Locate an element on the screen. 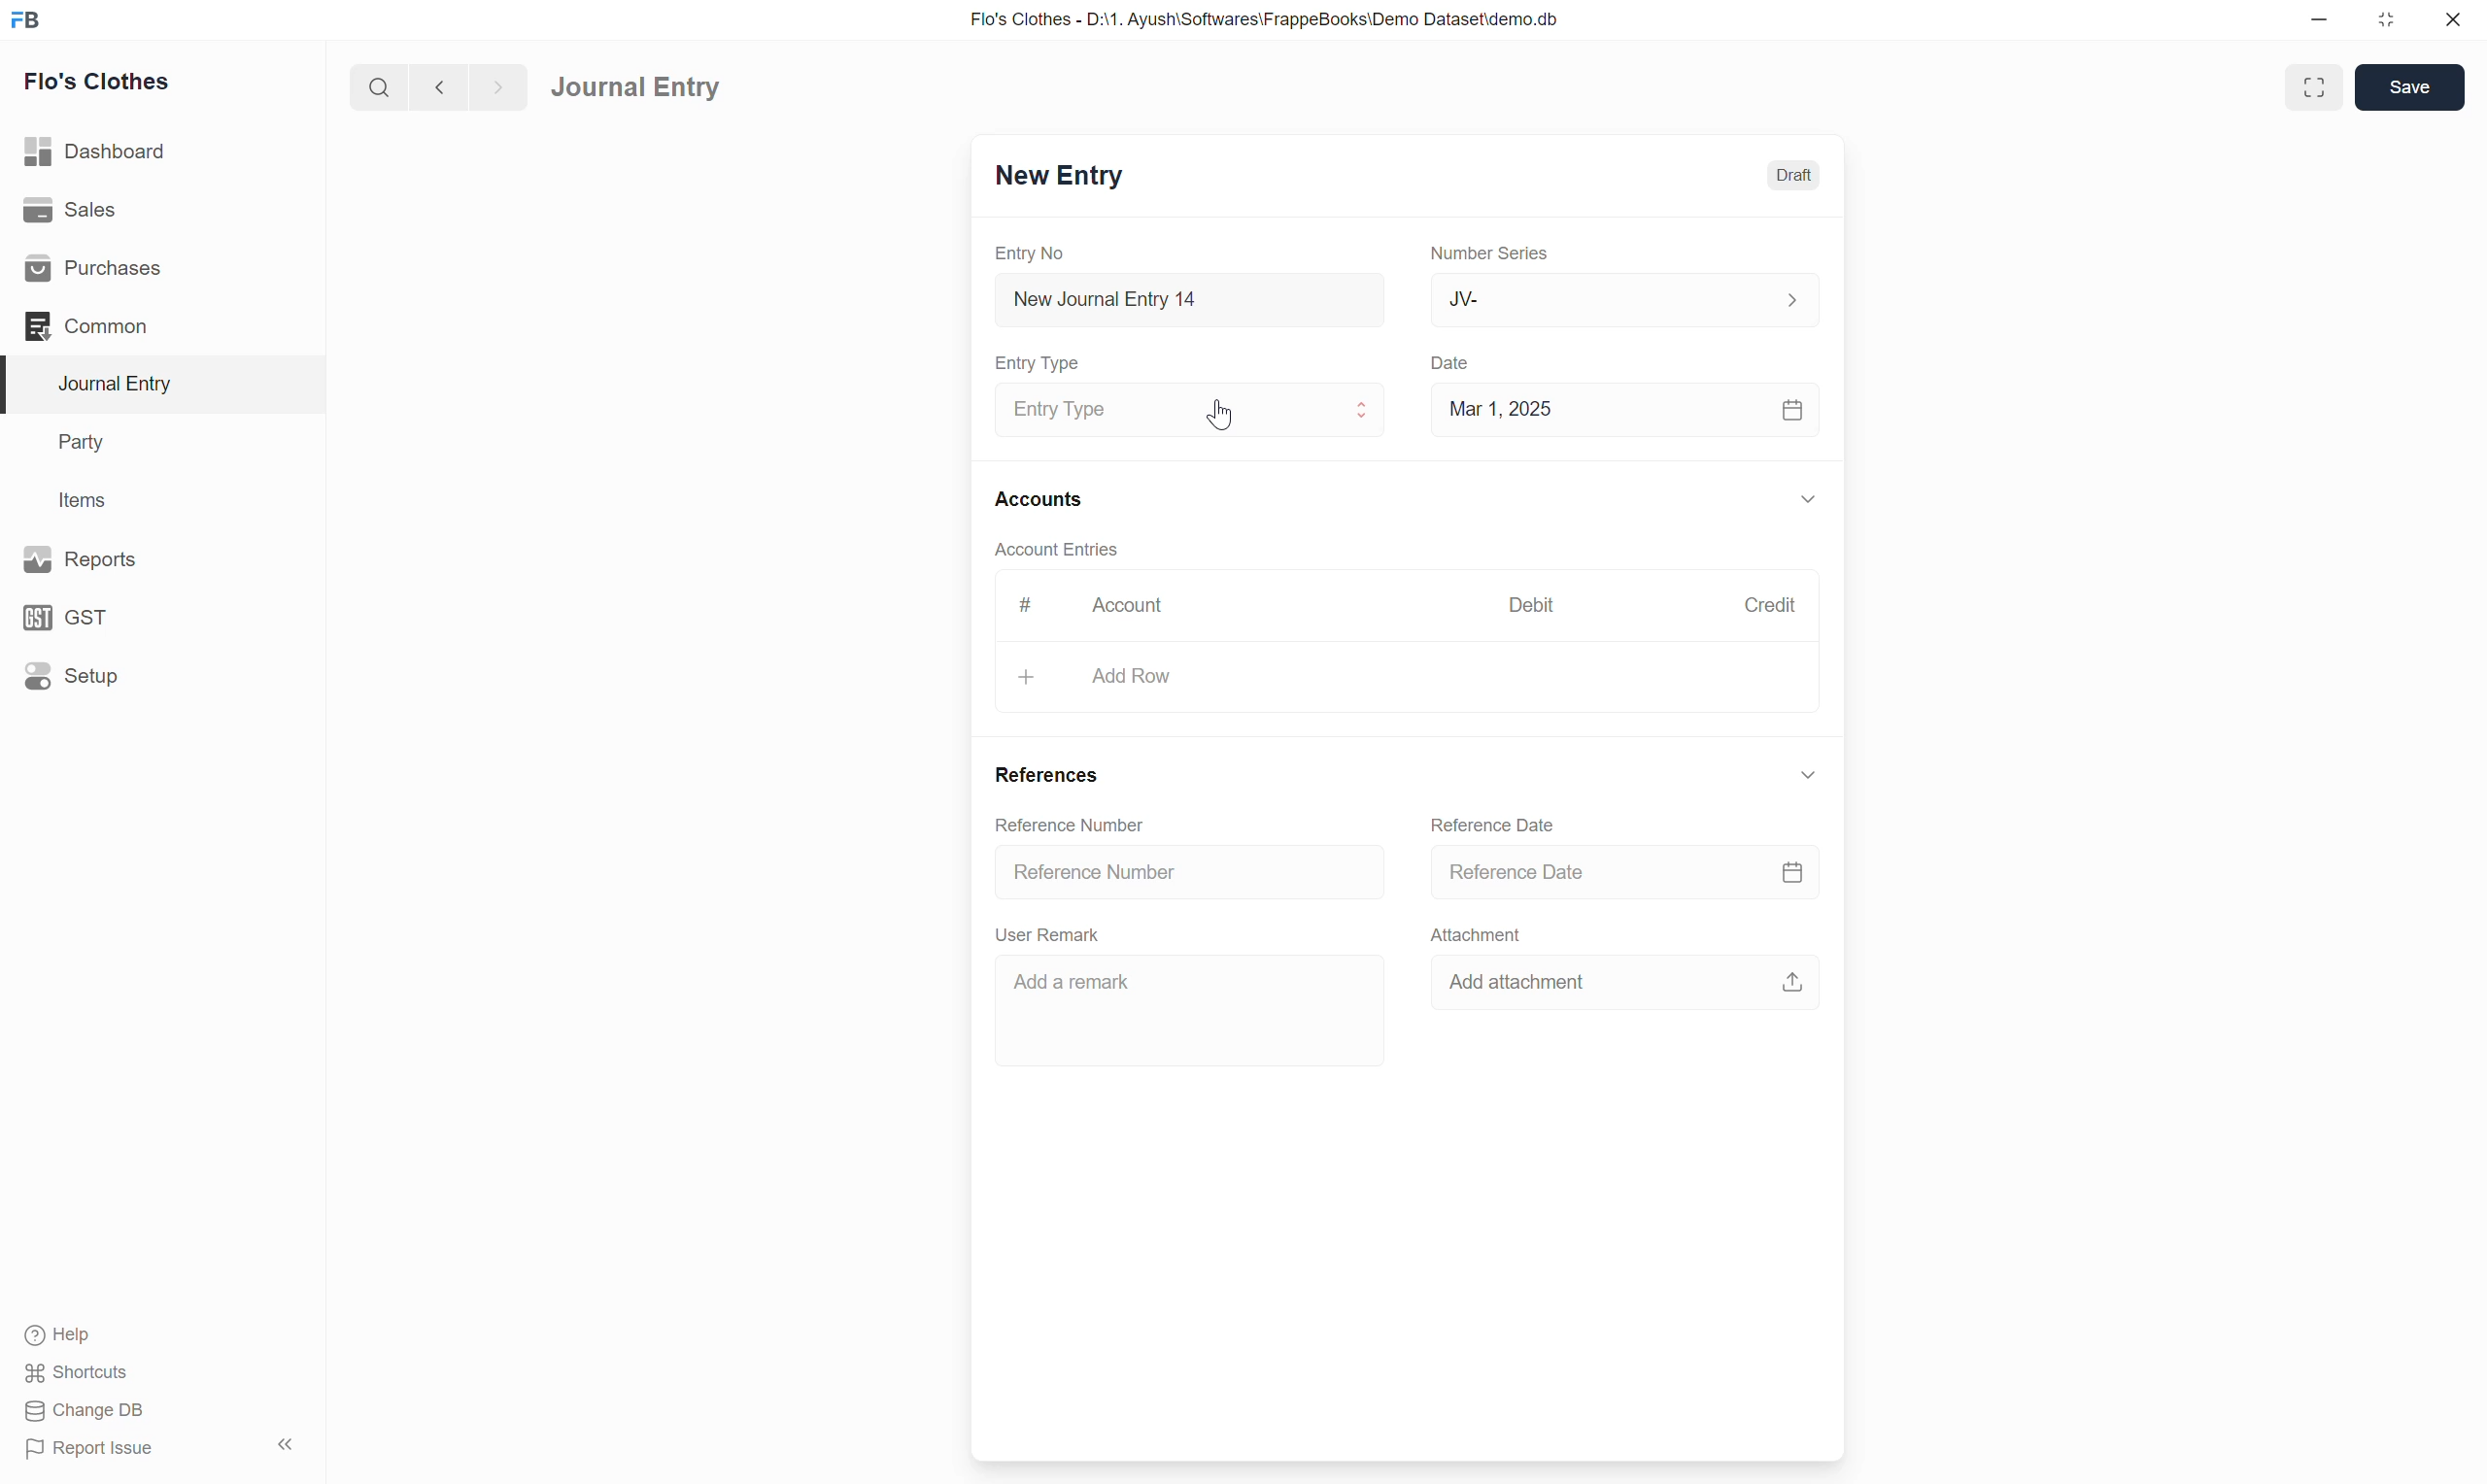  Dashboard is located at coordinates (97, 150).